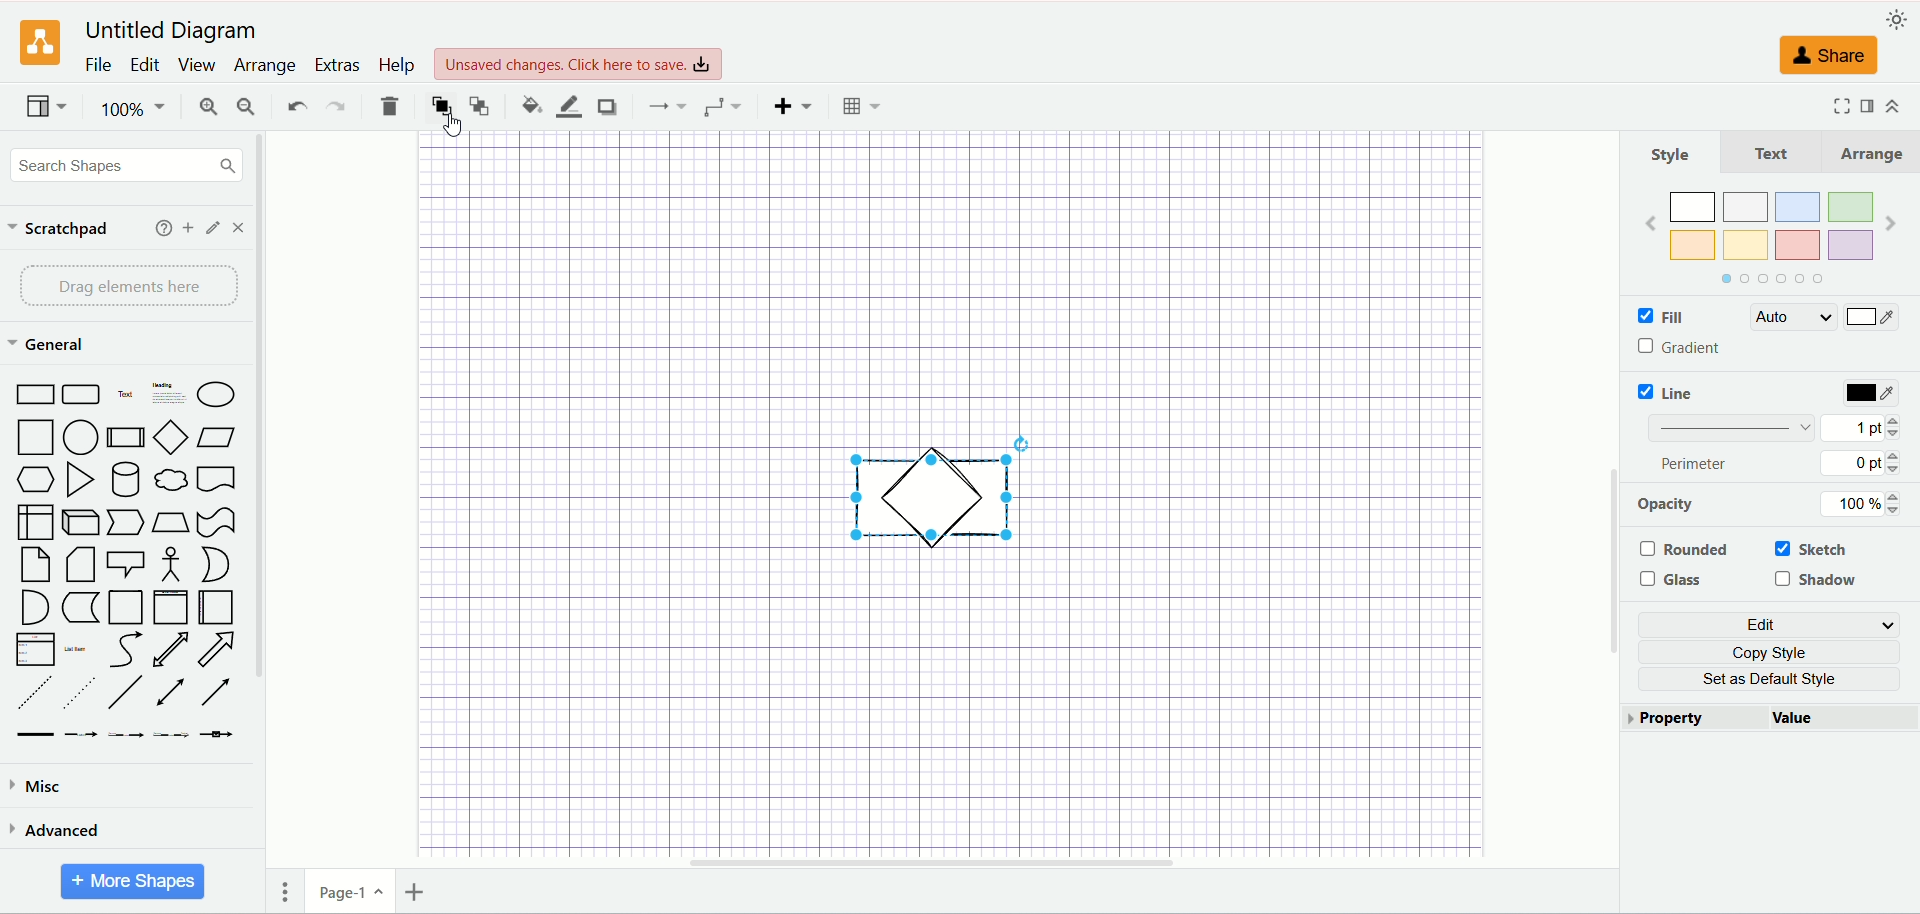 Image resolution: width=1920 pixels, height=914 pixels. I want to click on 1 pt, so click(1872, 429).